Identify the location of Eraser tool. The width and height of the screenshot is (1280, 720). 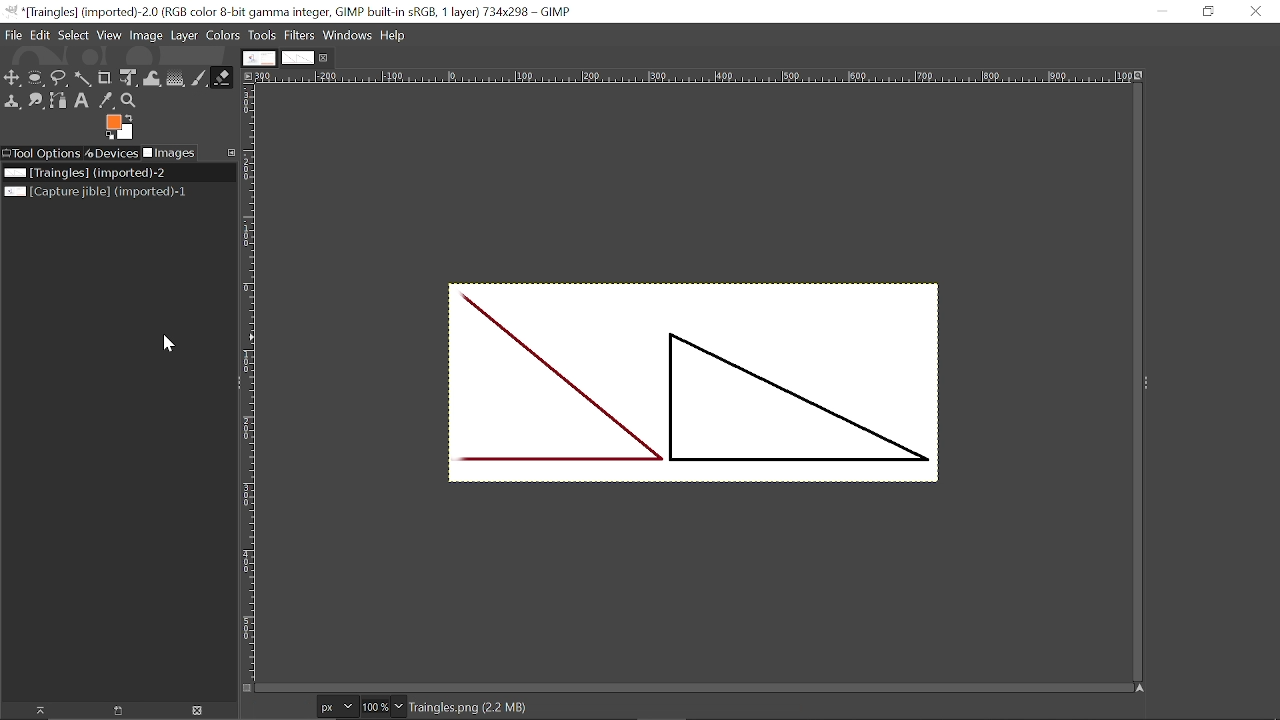
(222, 77).